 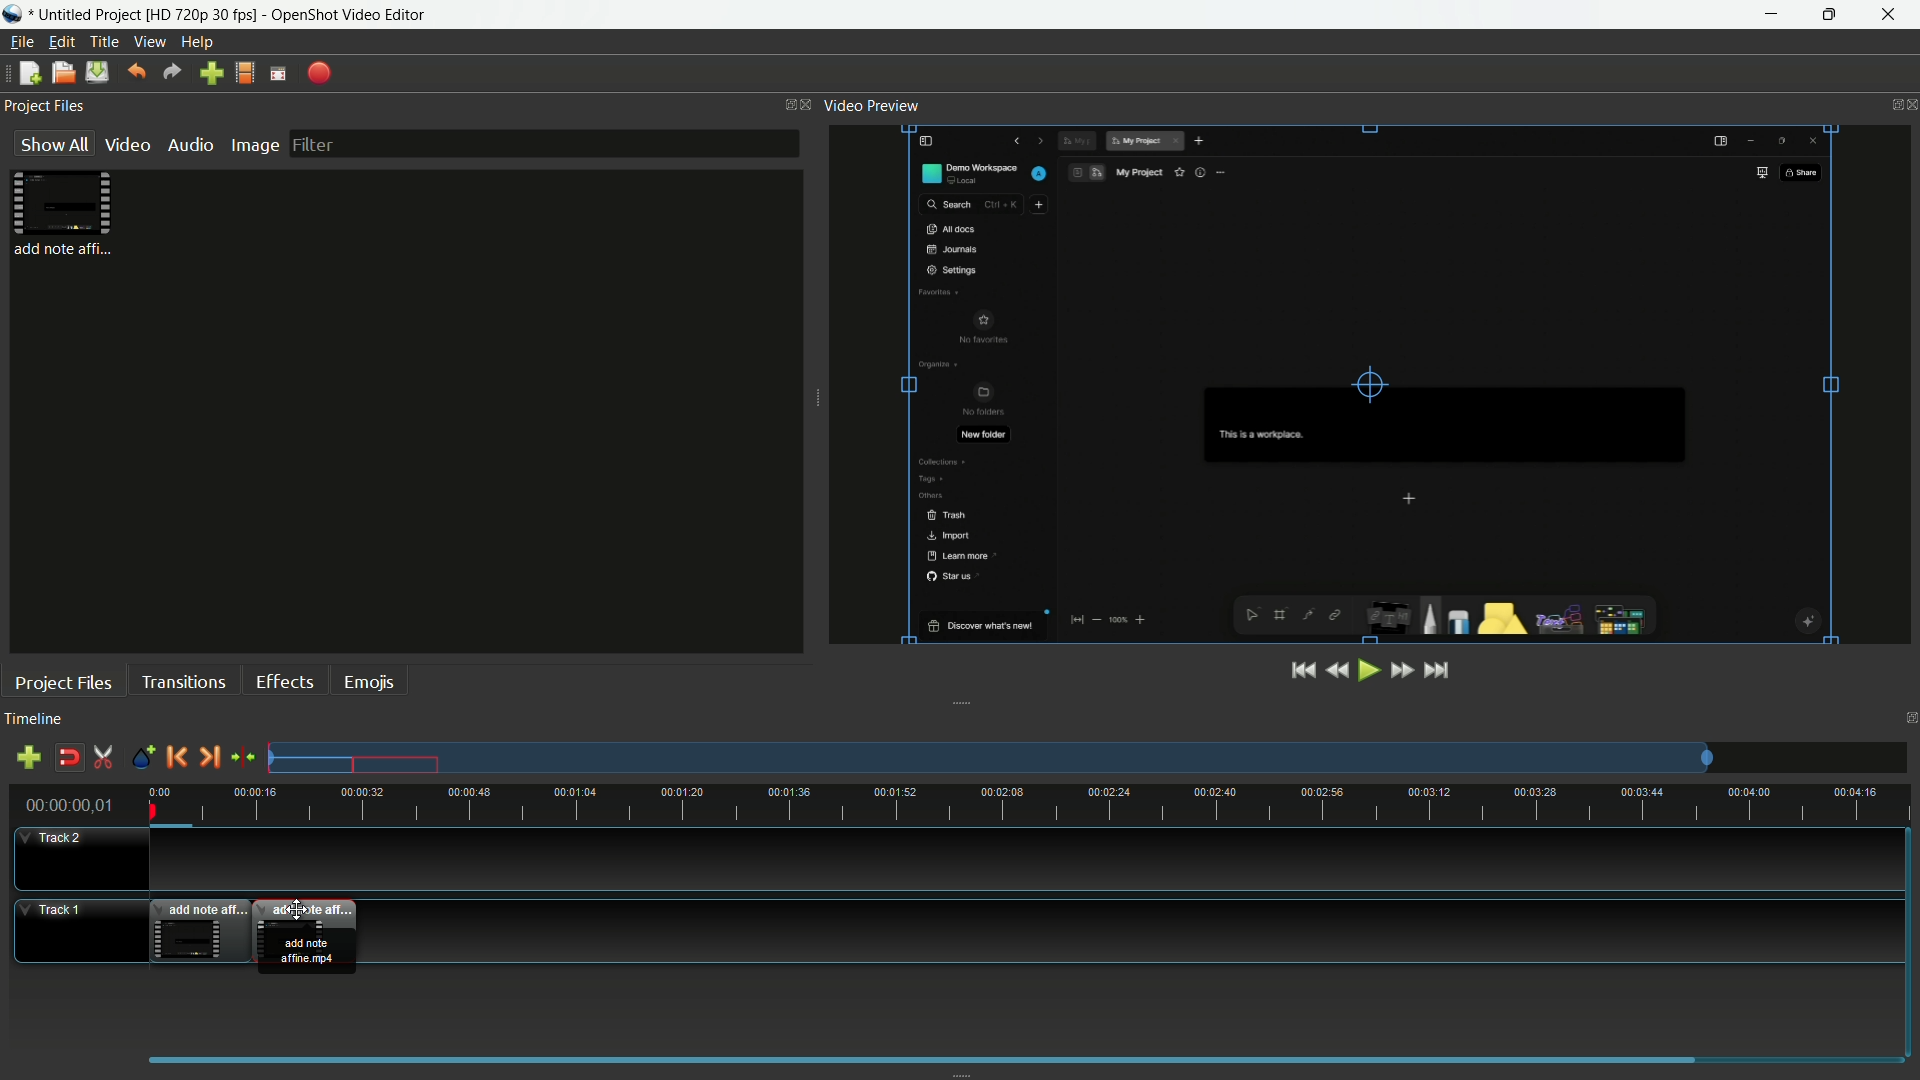 I want to click on video in track-1, so click(x=201, y=929).